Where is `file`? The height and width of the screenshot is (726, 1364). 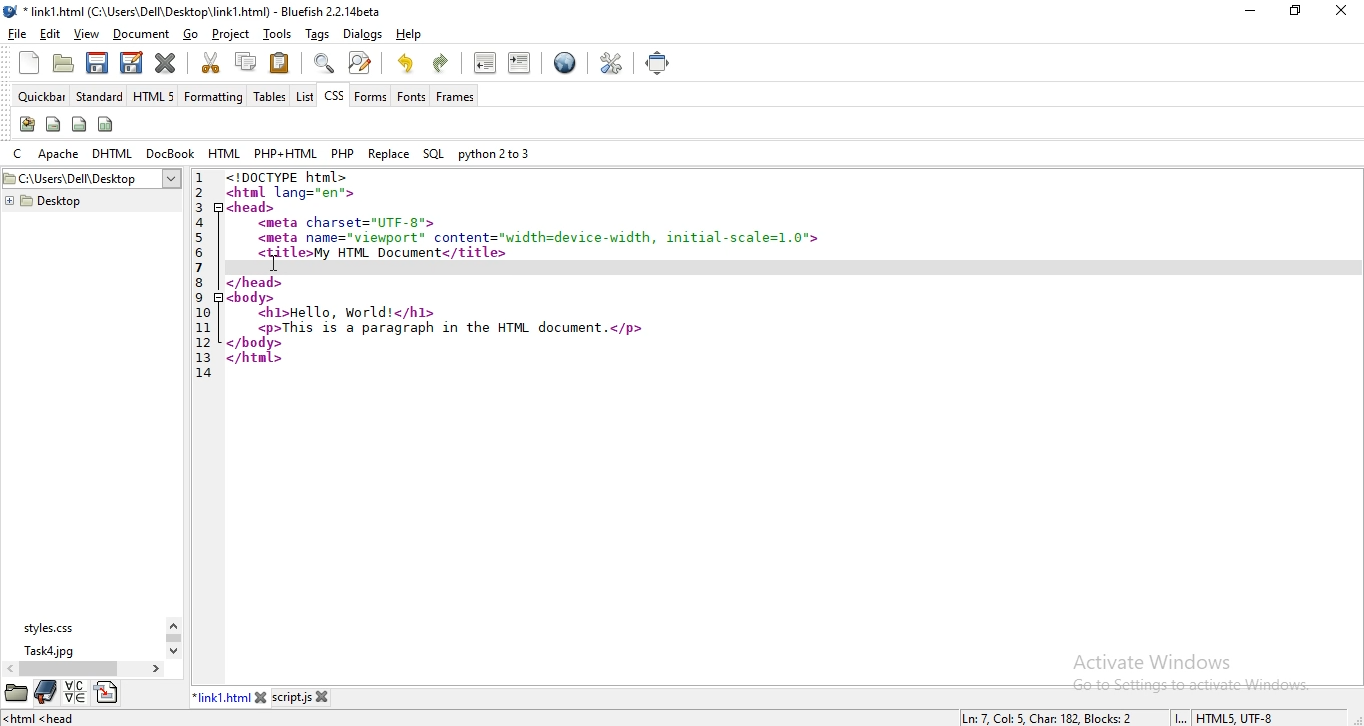
file is located at coordinates (17, 32).